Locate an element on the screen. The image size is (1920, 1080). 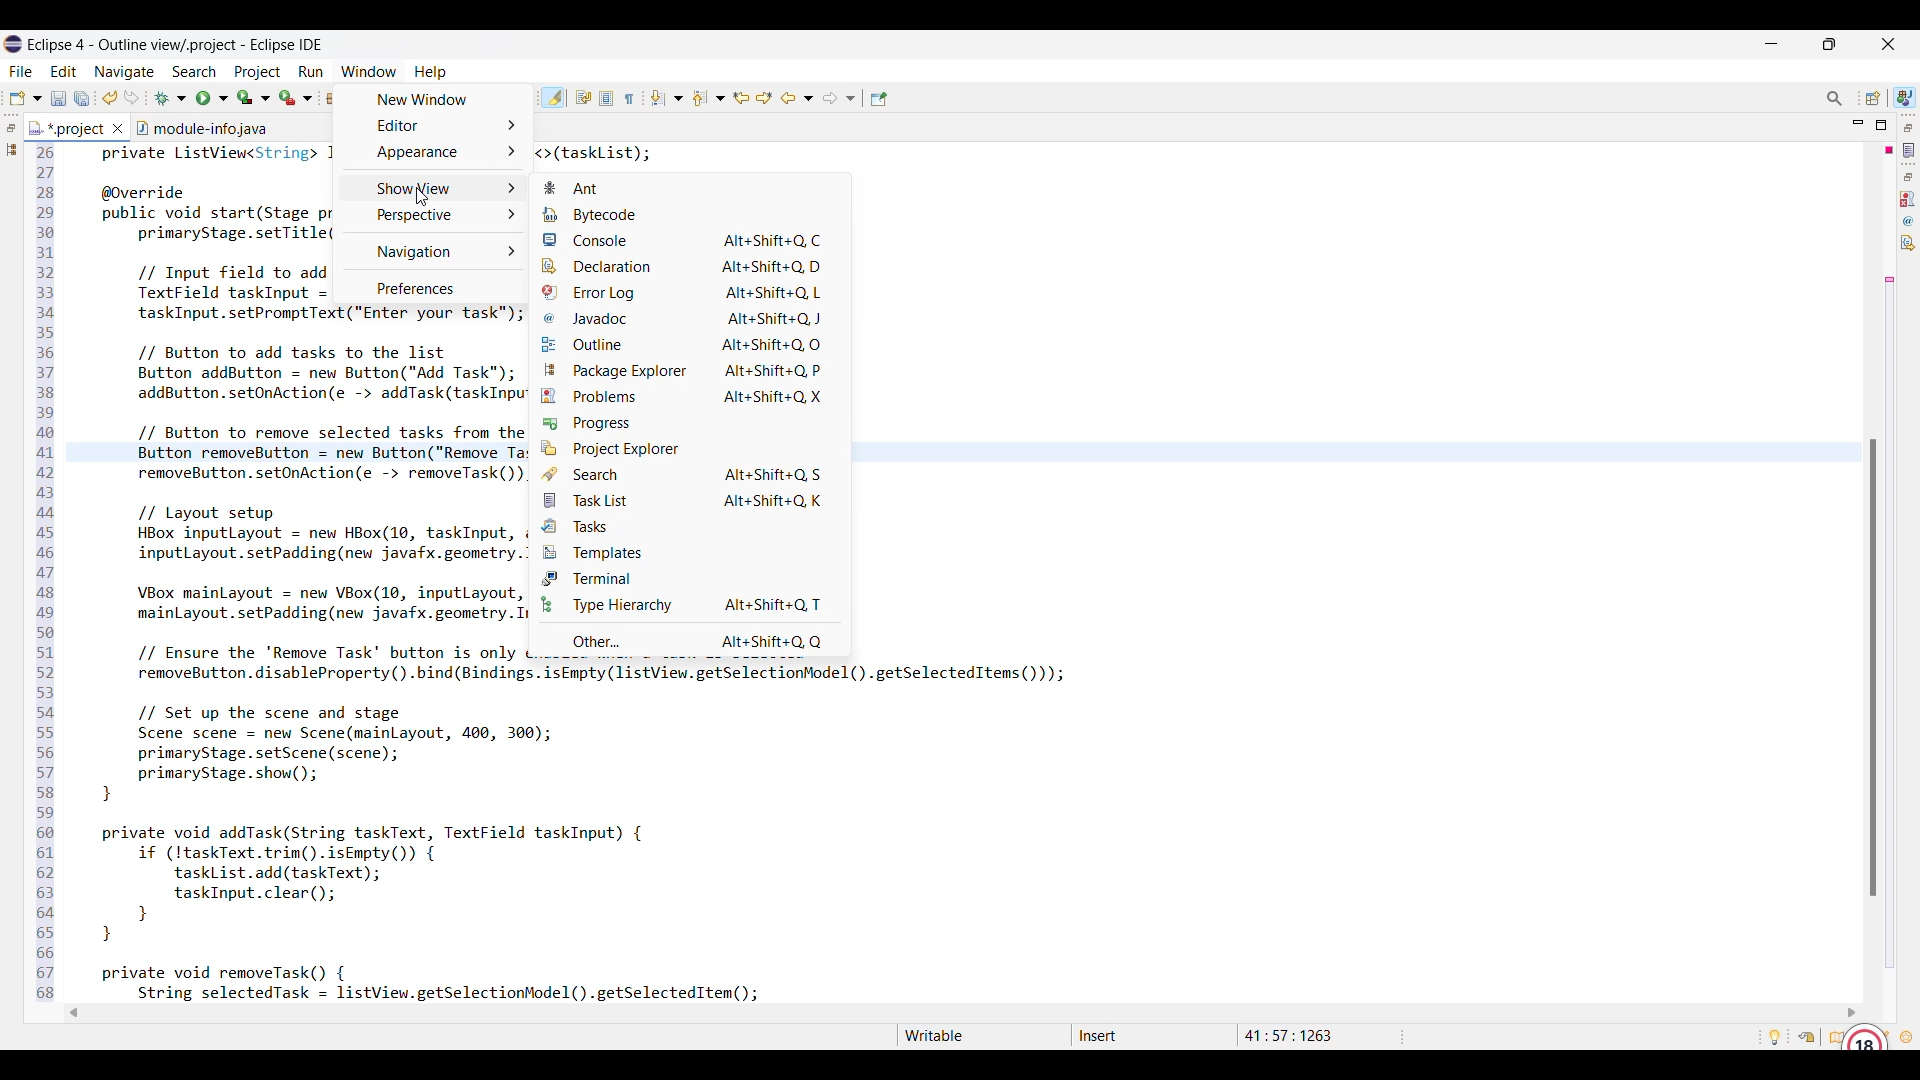
Current tab highlighted is located at coordinates (67, 127).